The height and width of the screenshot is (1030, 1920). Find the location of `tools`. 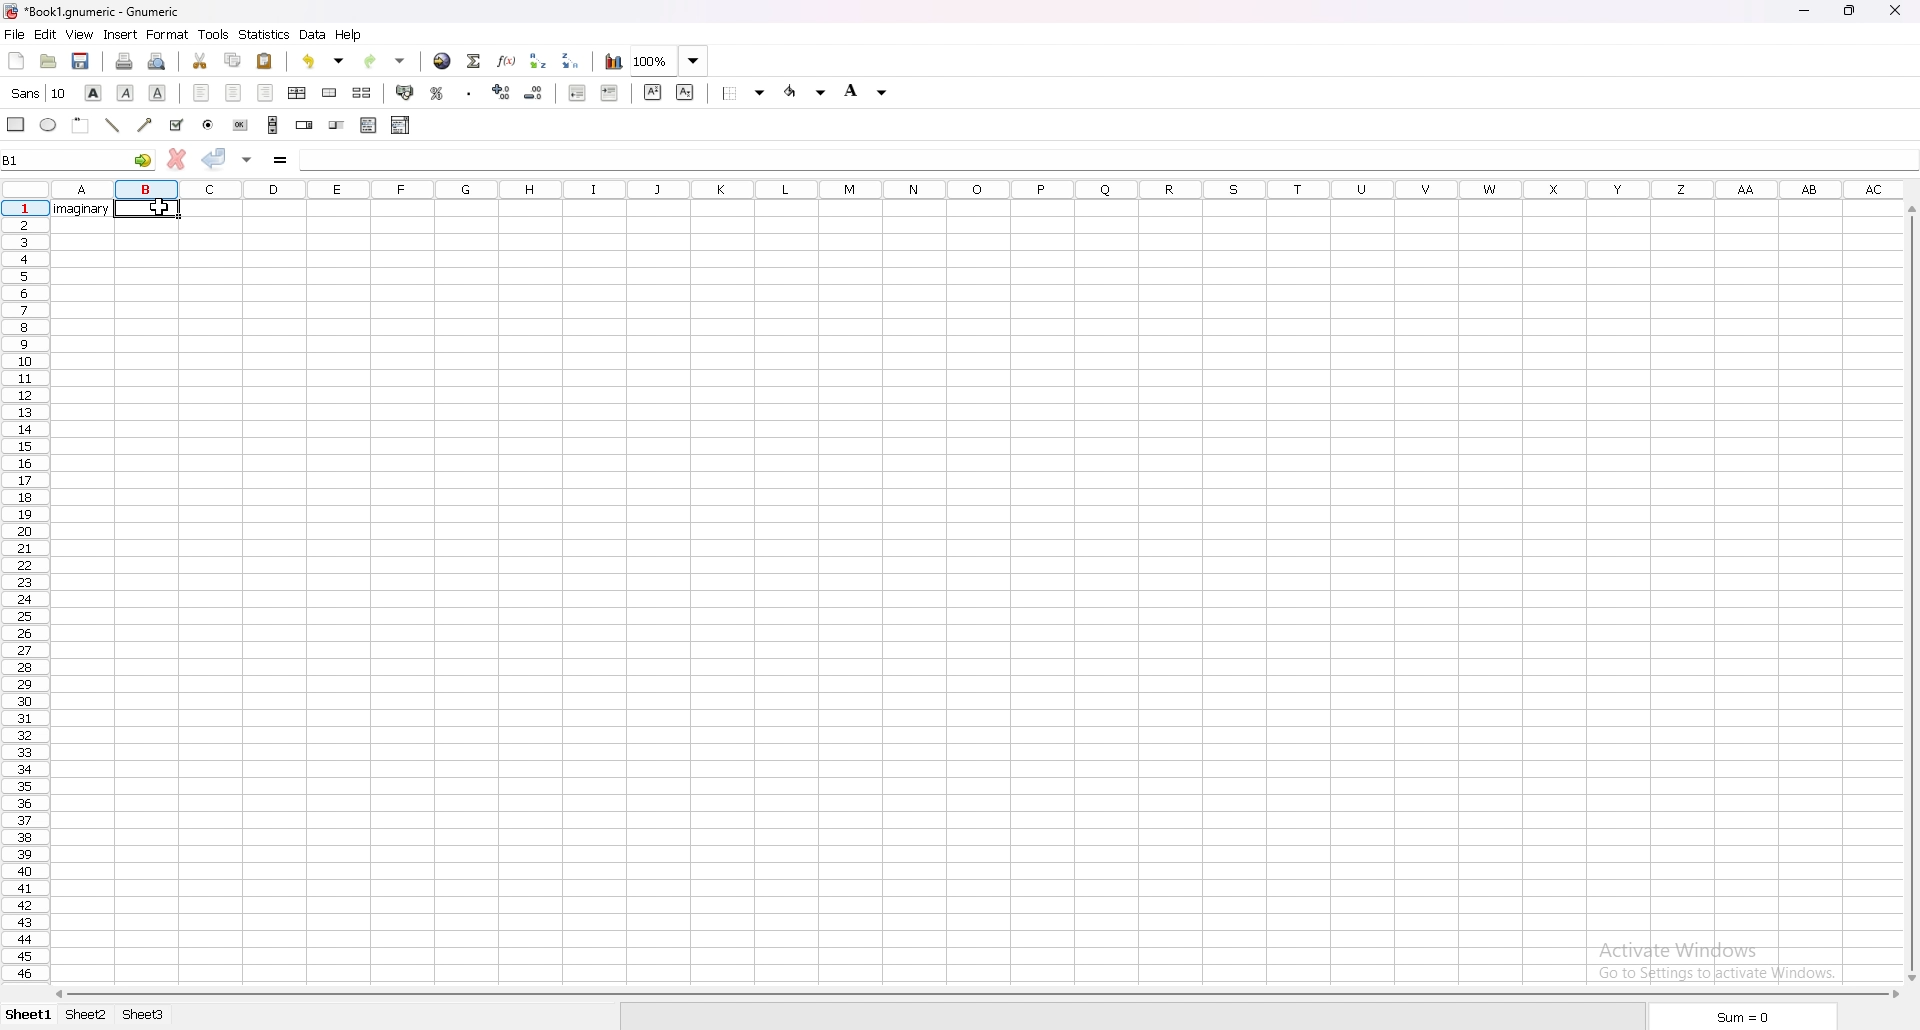

tools is located at coordinates (214, 34).